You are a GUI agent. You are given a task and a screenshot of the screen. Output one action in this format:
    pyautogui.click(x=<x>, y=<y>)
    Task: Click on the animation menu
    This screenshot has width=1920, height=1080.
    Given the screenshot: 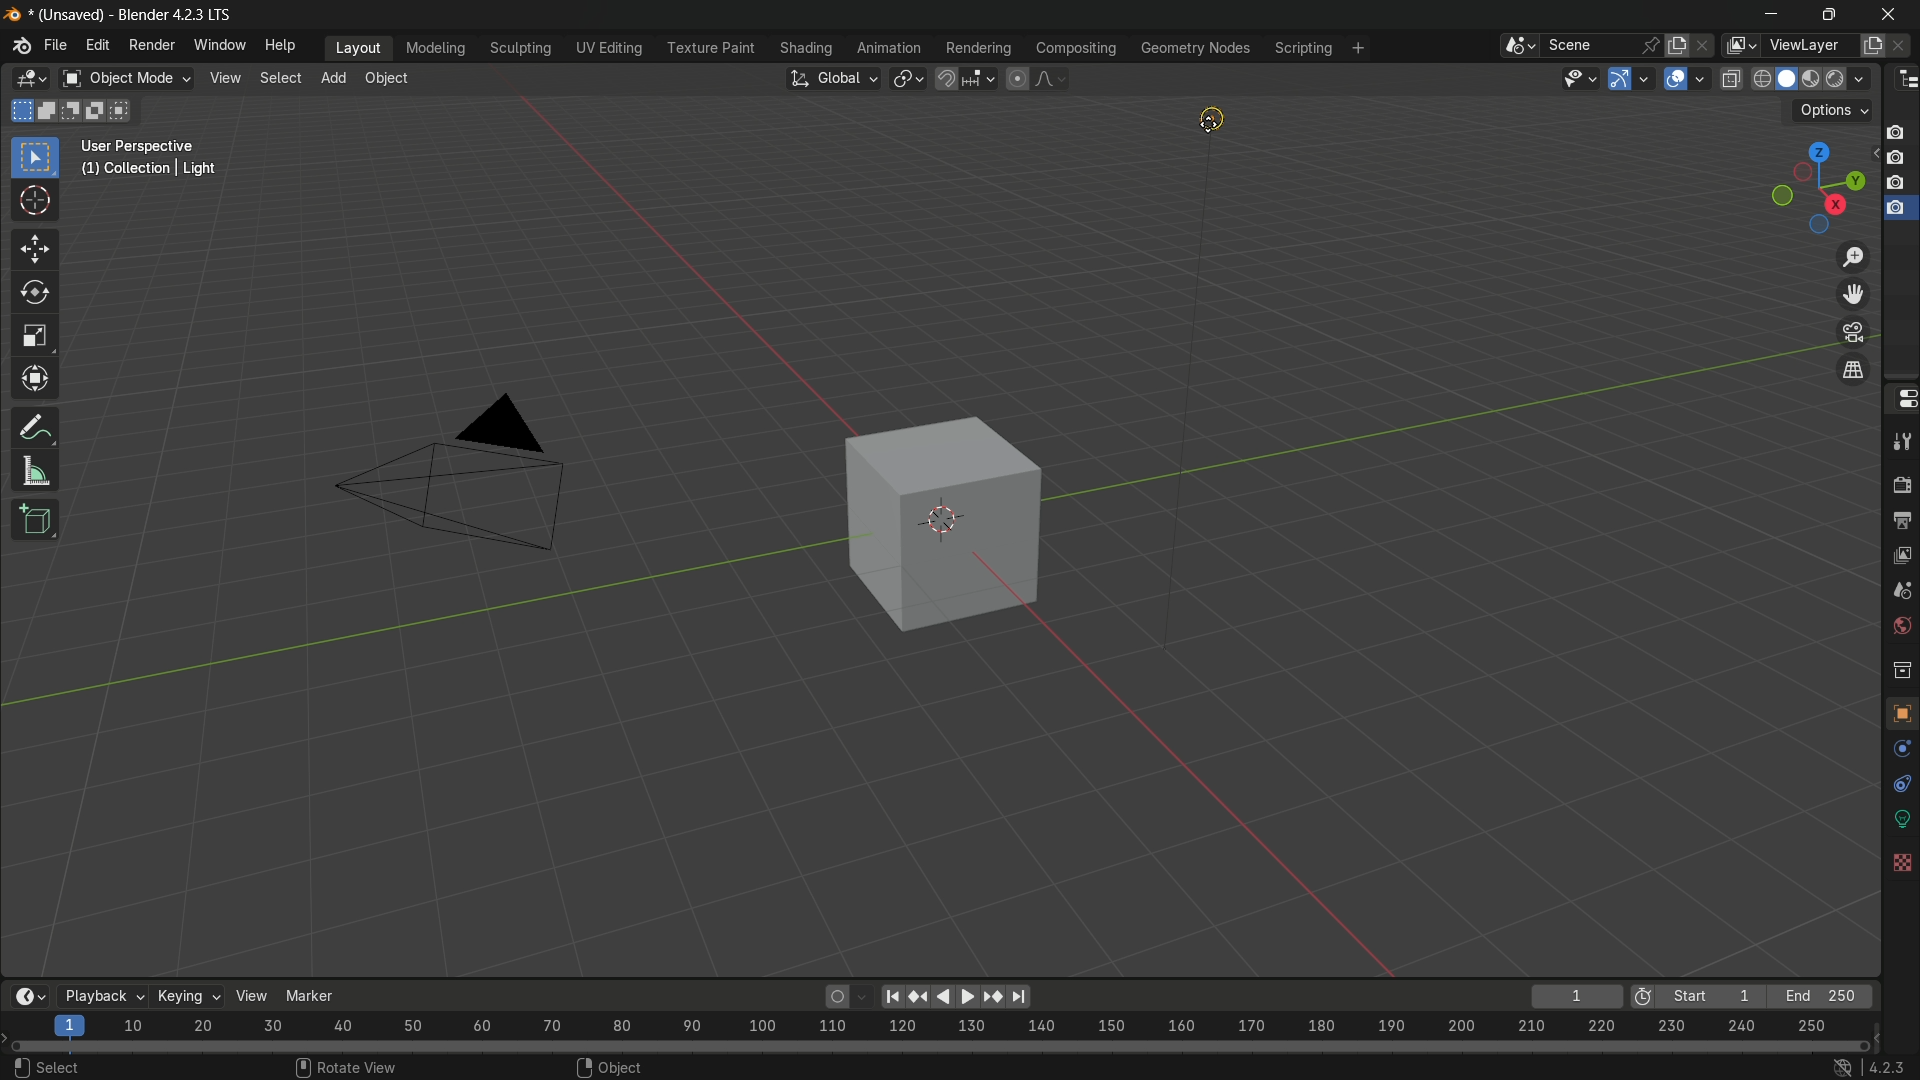 What is the action you would take?
    pyautogui.click(x=890, y=47)
    